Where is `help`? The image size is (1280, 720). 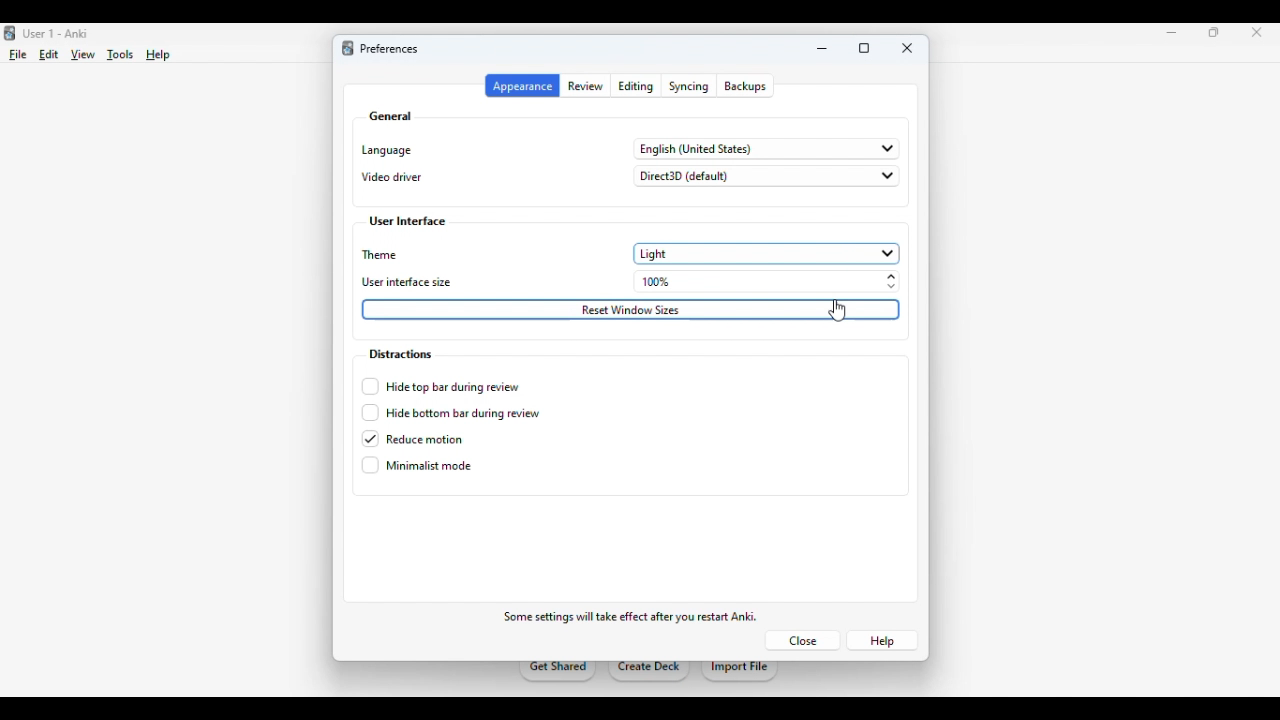 help is located at coordinates (882, 641).